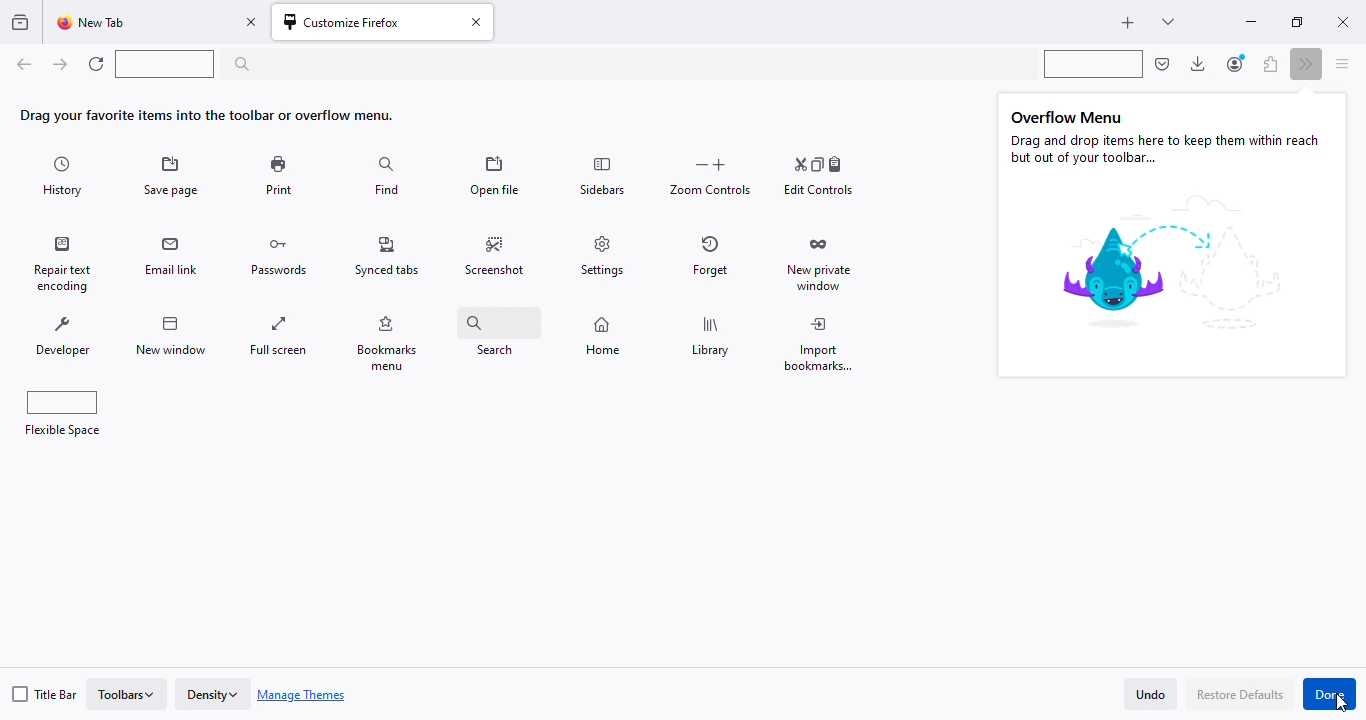 This screenshot has height=720, width=1366. I want to click on search, so click(494, 332).